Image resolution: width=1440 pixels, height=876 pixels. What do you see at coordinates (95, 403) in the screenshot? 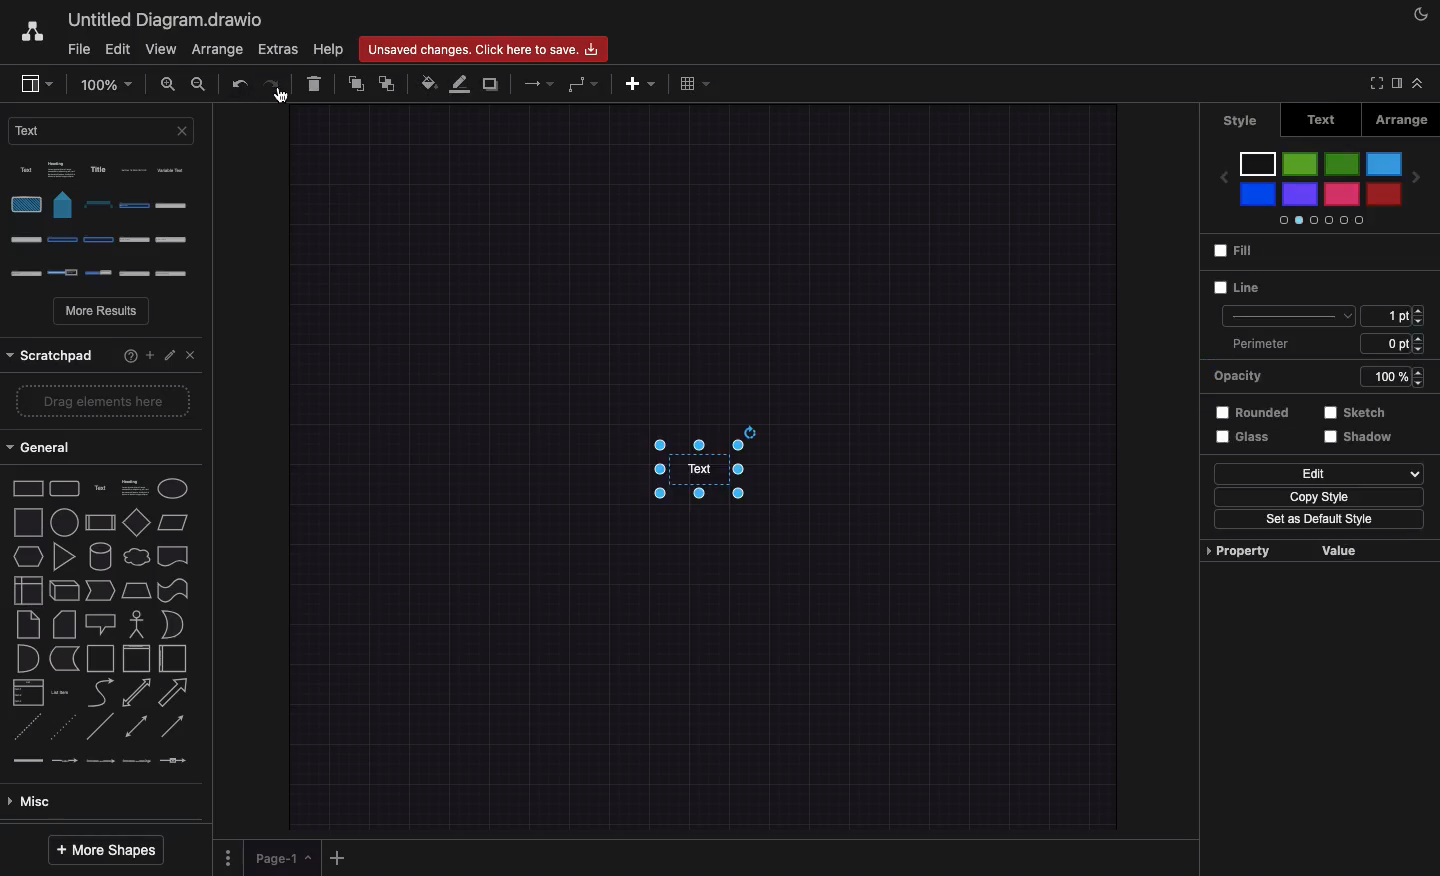
I see `Drag elements here` at bounding box center [95, 403].